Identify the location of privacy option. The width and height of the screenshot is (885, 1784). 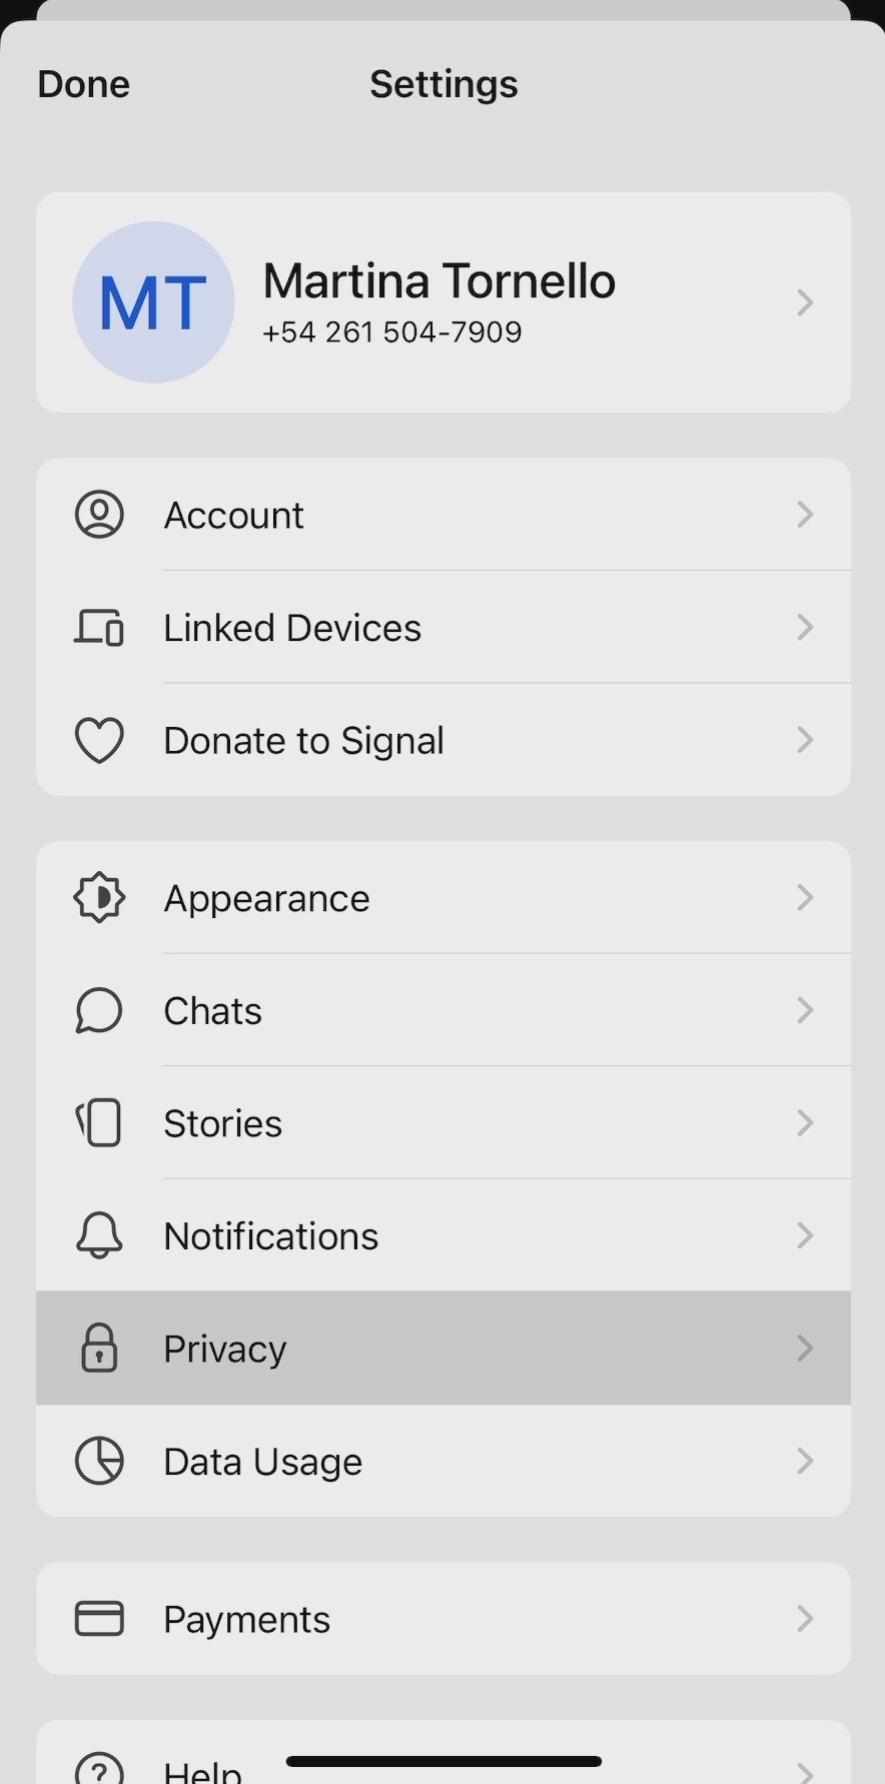
(444, 1350).